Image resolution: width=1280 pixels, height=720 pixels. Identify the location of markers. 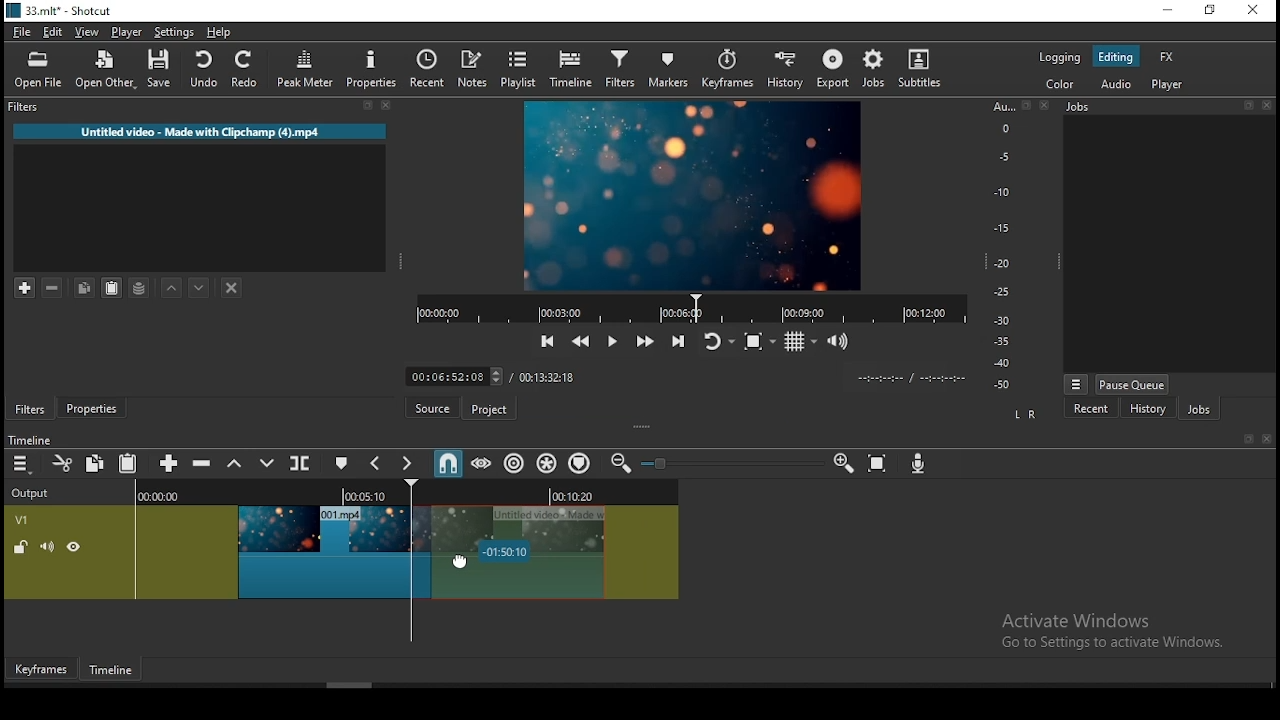
(668, 69).